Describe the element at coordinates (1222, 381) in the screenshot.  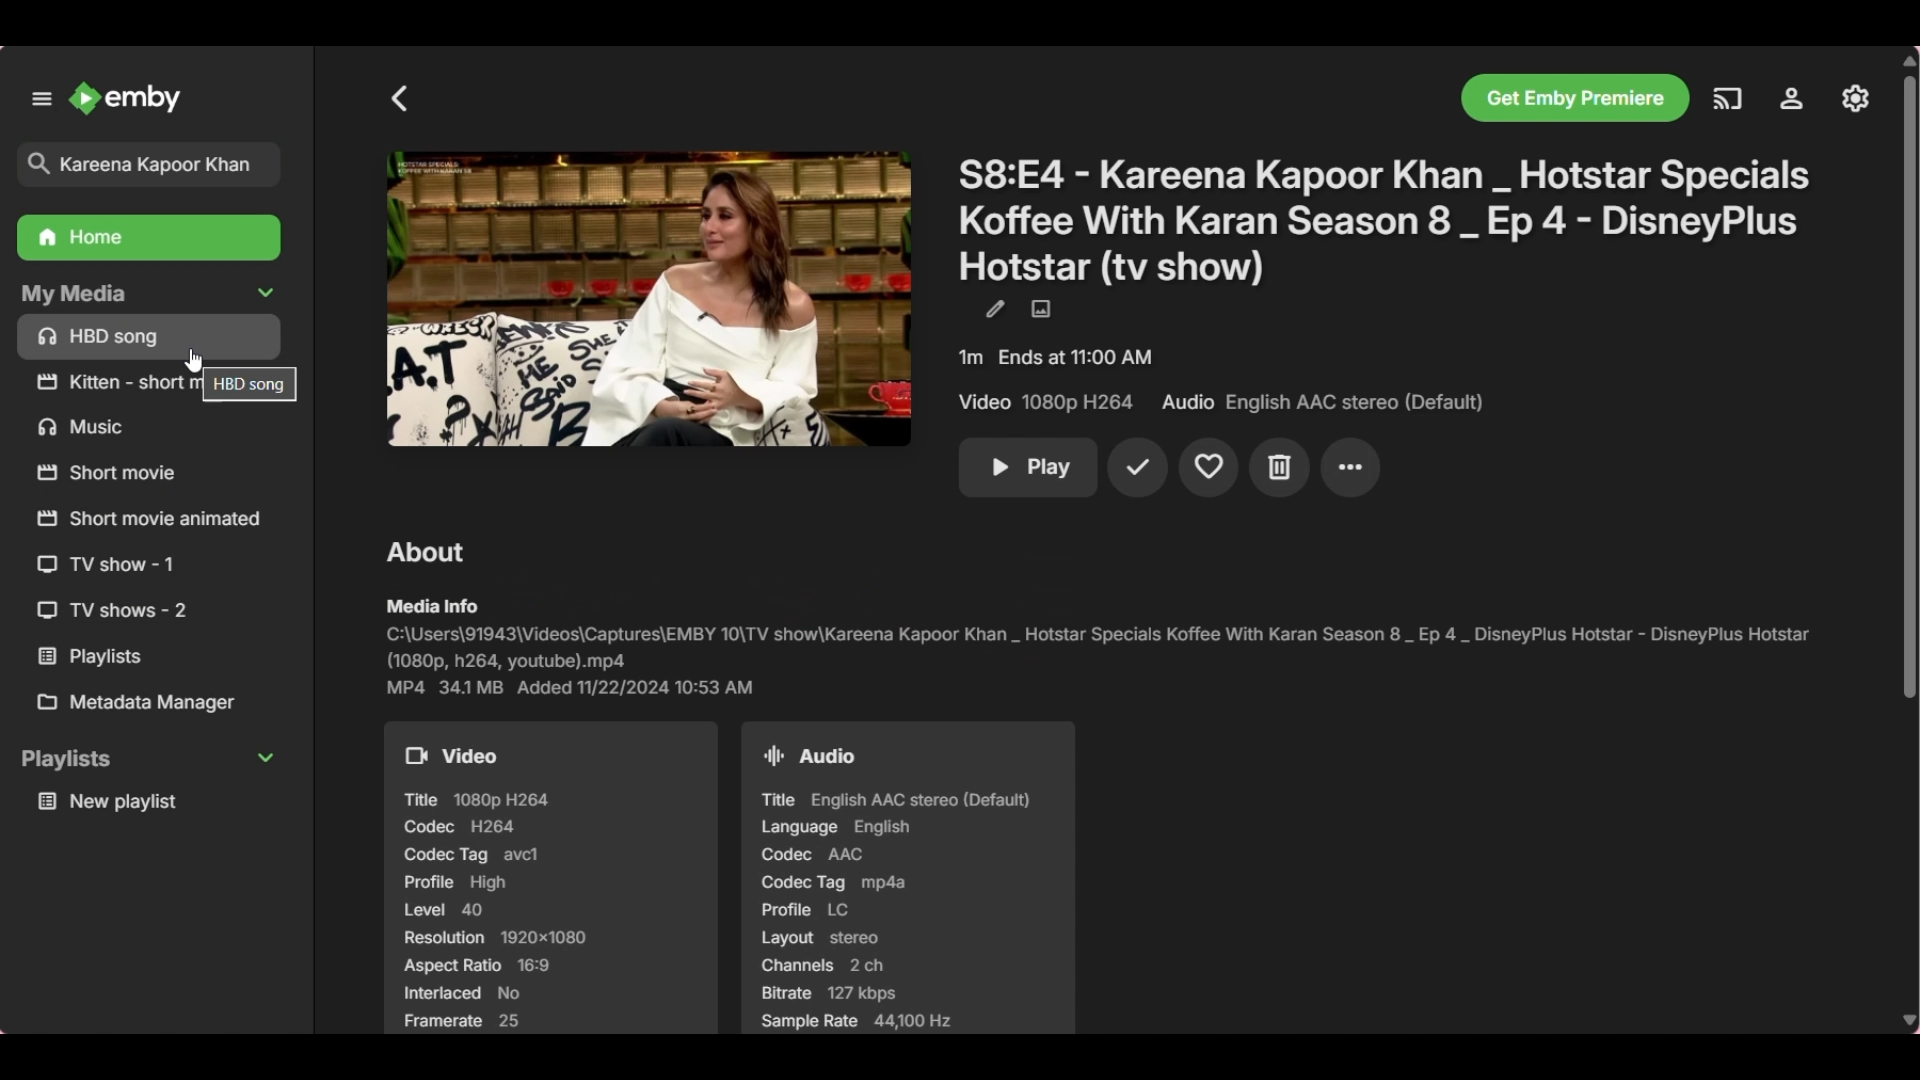
I see `Details of selected show` at that location.